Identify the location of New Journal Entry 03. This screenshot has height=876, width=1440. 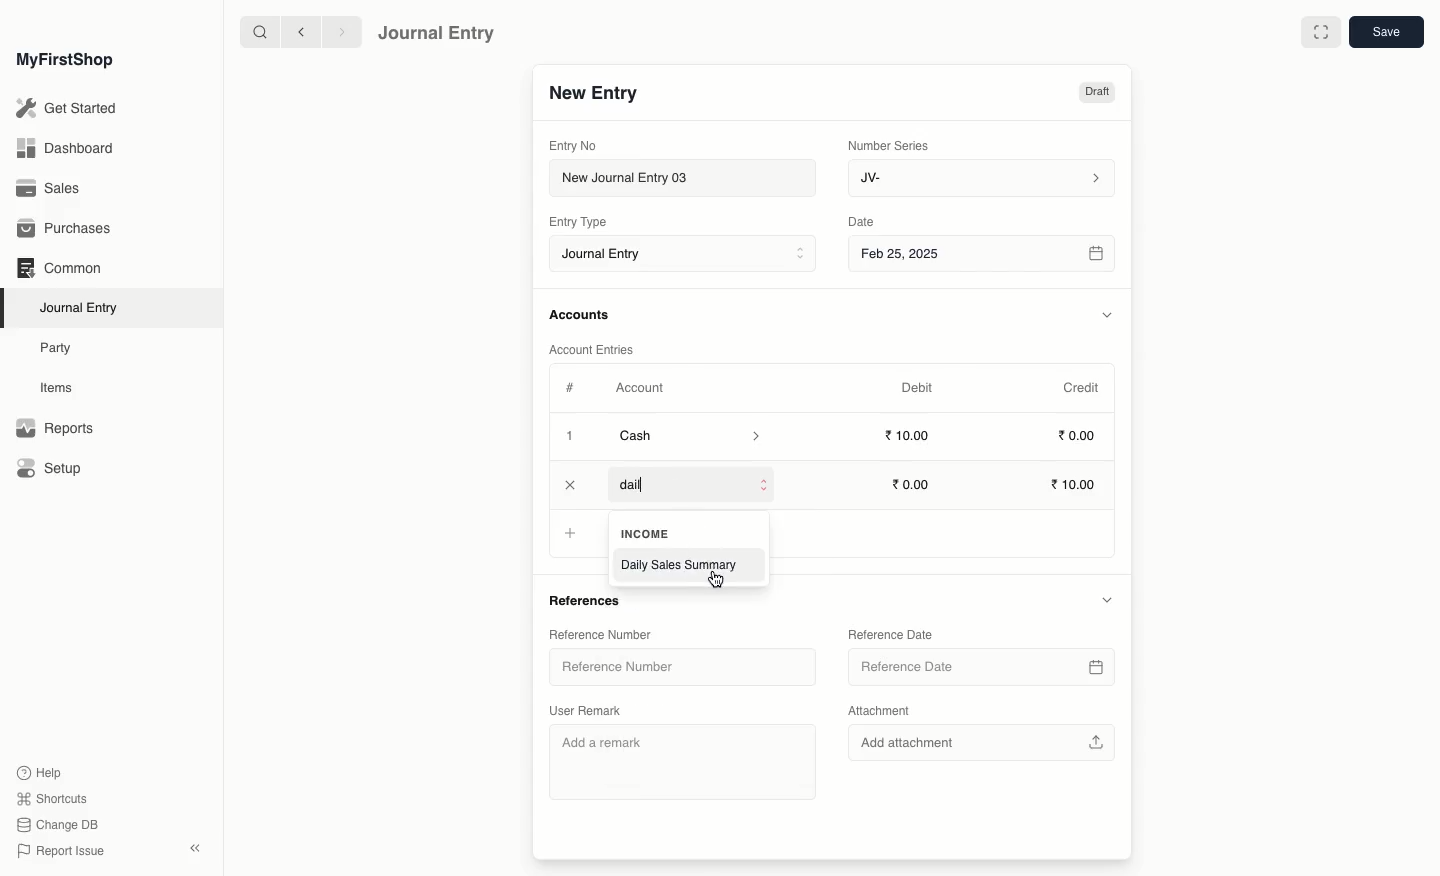
(688, 179).